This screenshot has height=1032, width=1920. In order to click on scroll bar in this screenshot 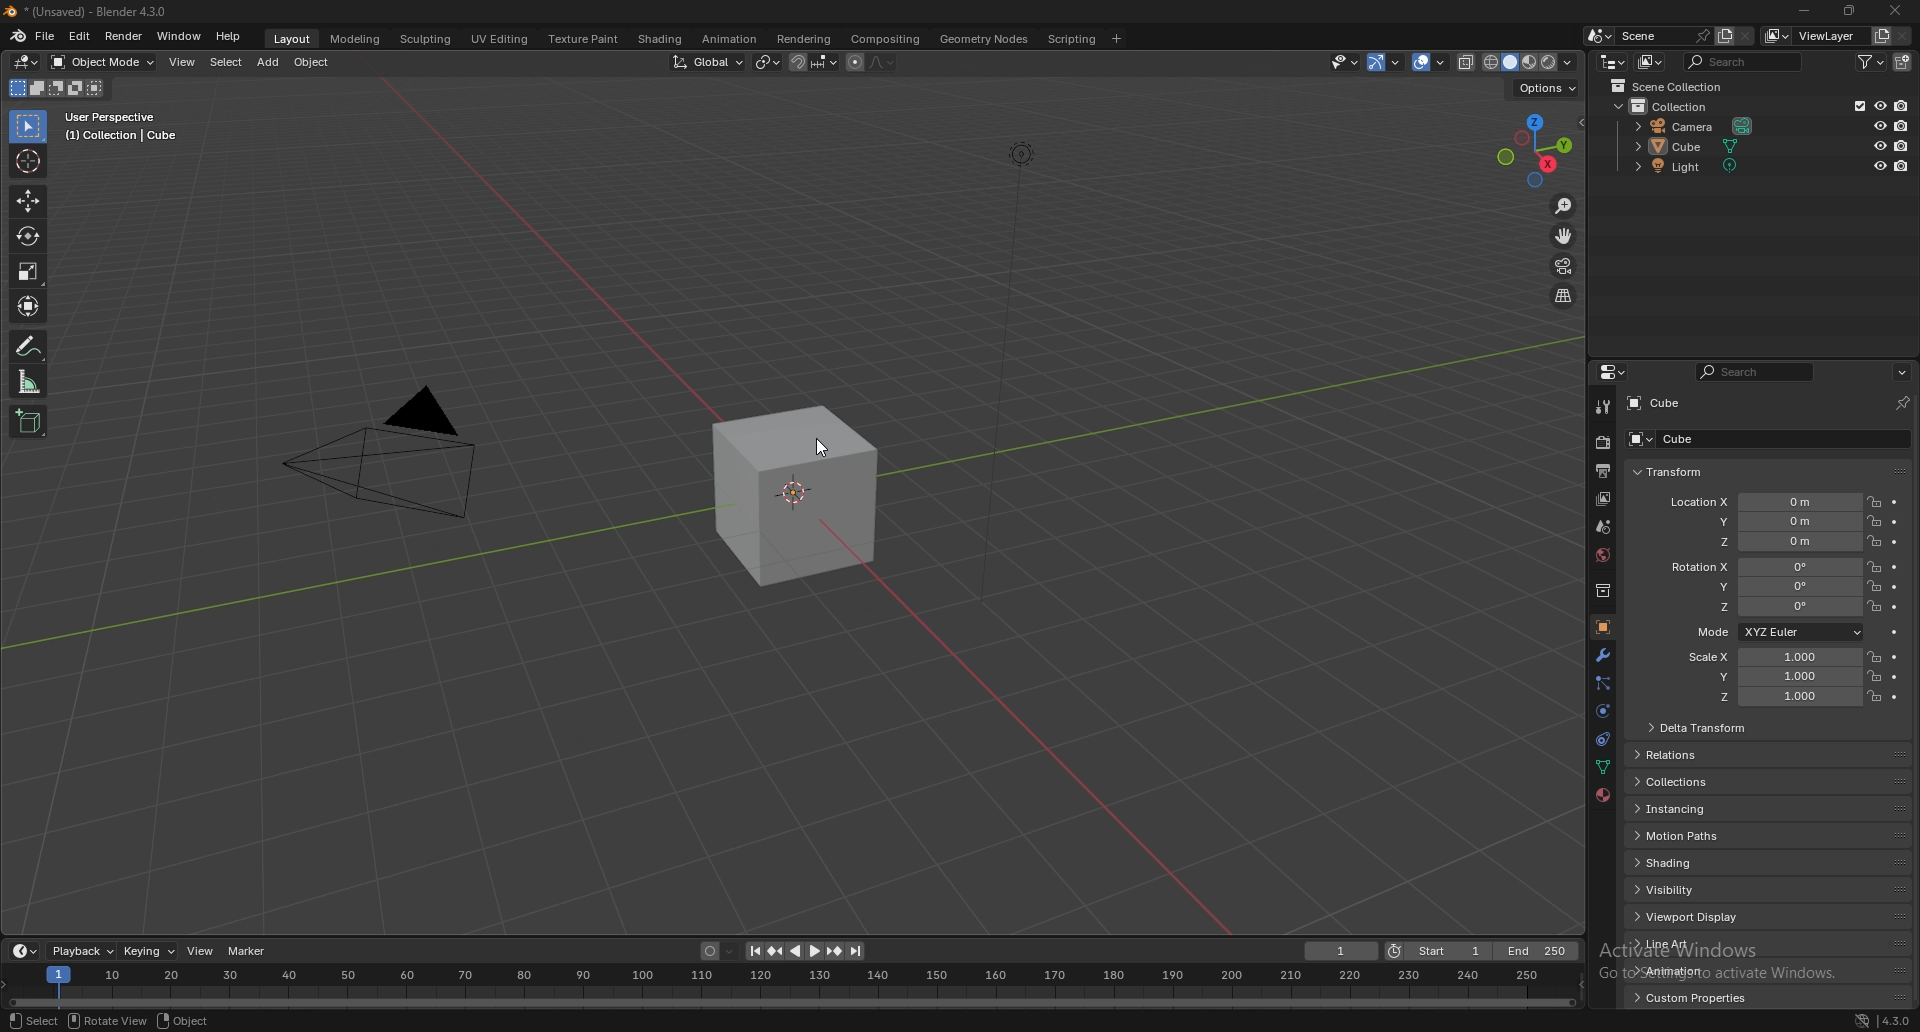, I will do `click(1916, 706)`.